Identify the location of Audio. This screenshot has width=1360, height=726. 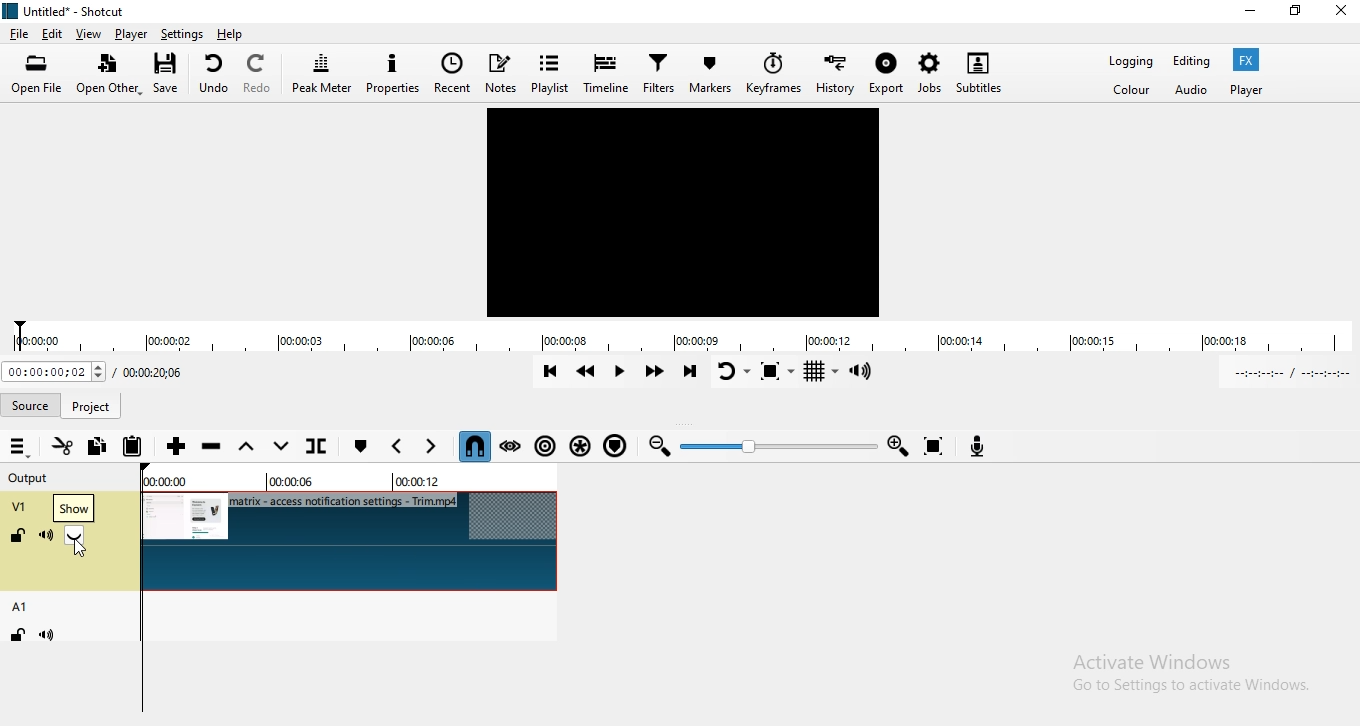
(1194, 91).